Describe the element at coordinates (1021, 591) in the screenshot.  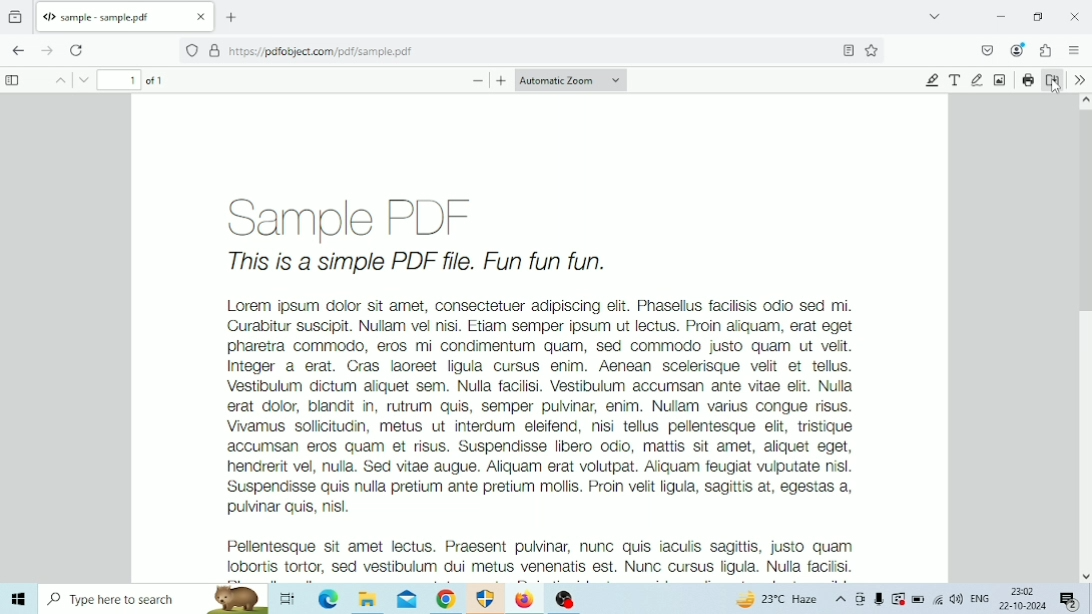
I see `Time` at that location.